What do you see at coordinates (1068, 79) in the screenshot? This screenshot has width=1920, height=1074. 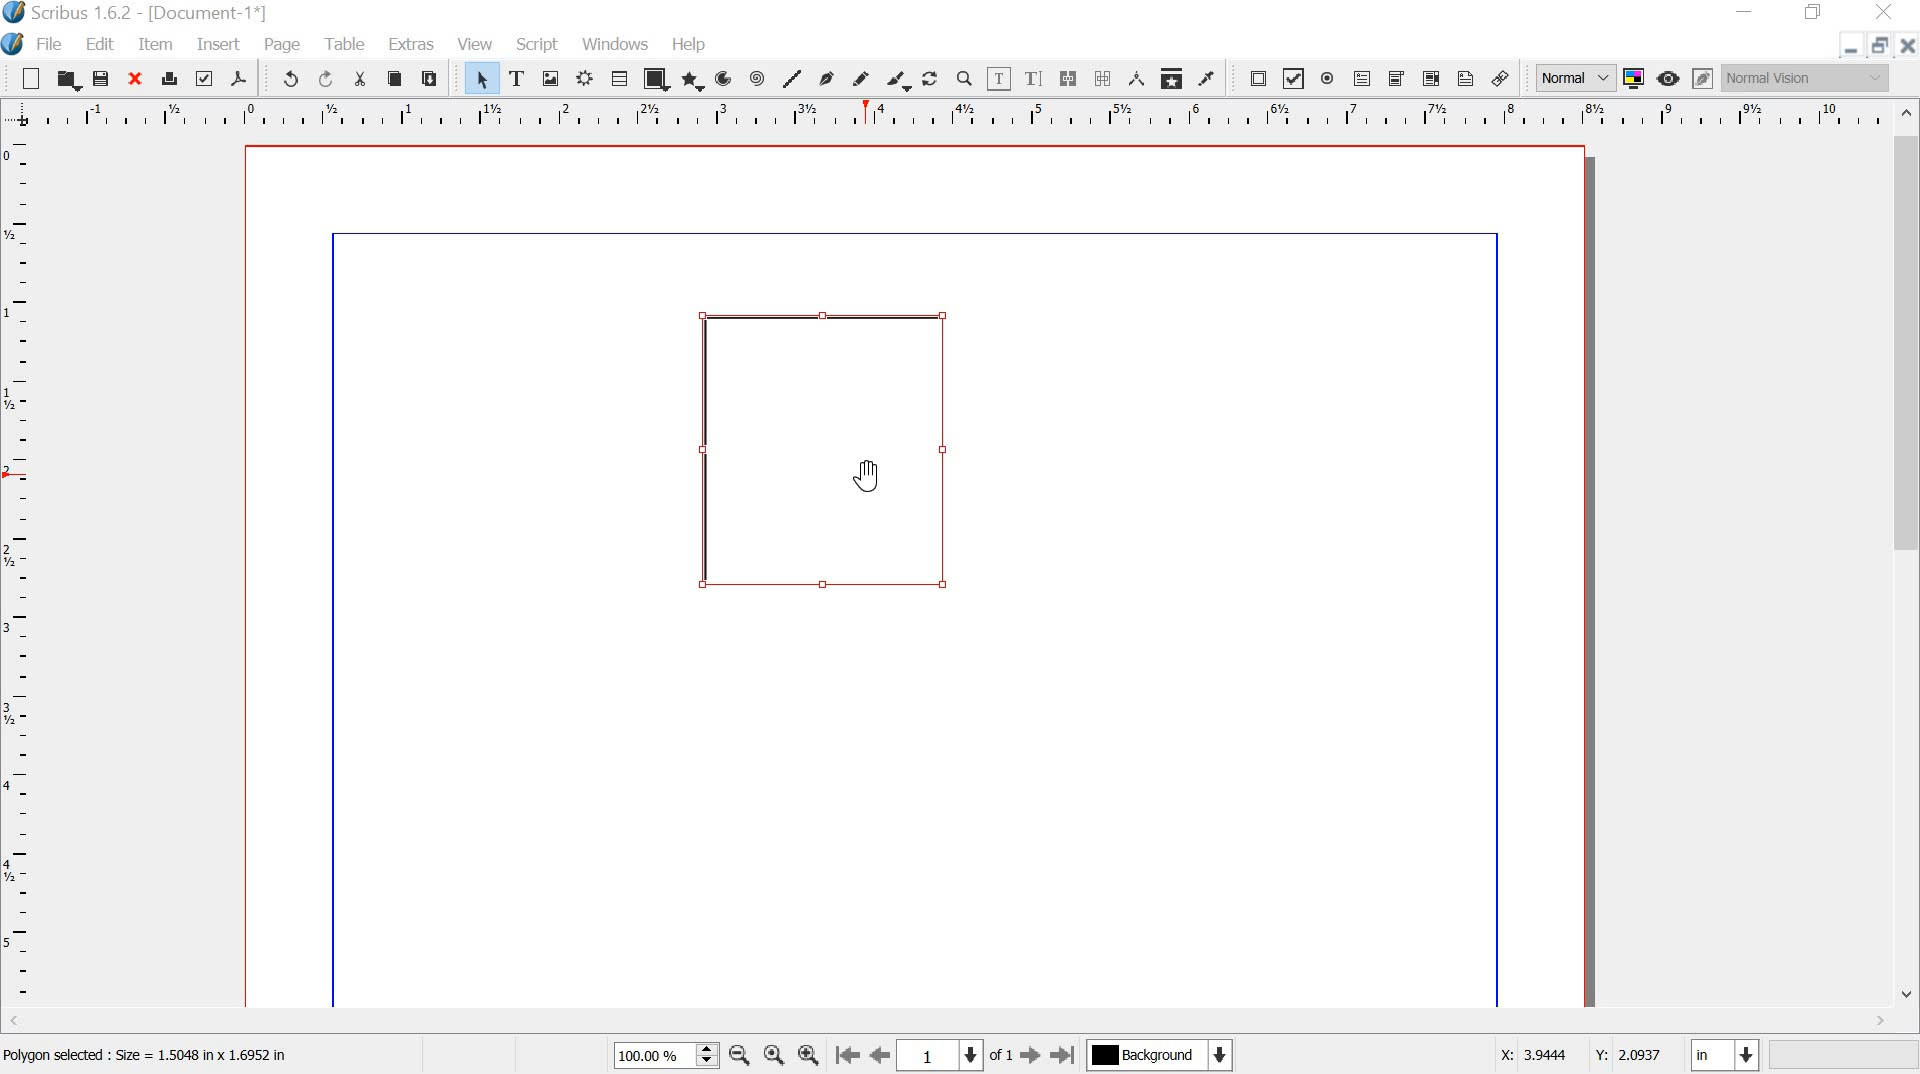 I see `link text frames` at bounding box center [1068, 79].